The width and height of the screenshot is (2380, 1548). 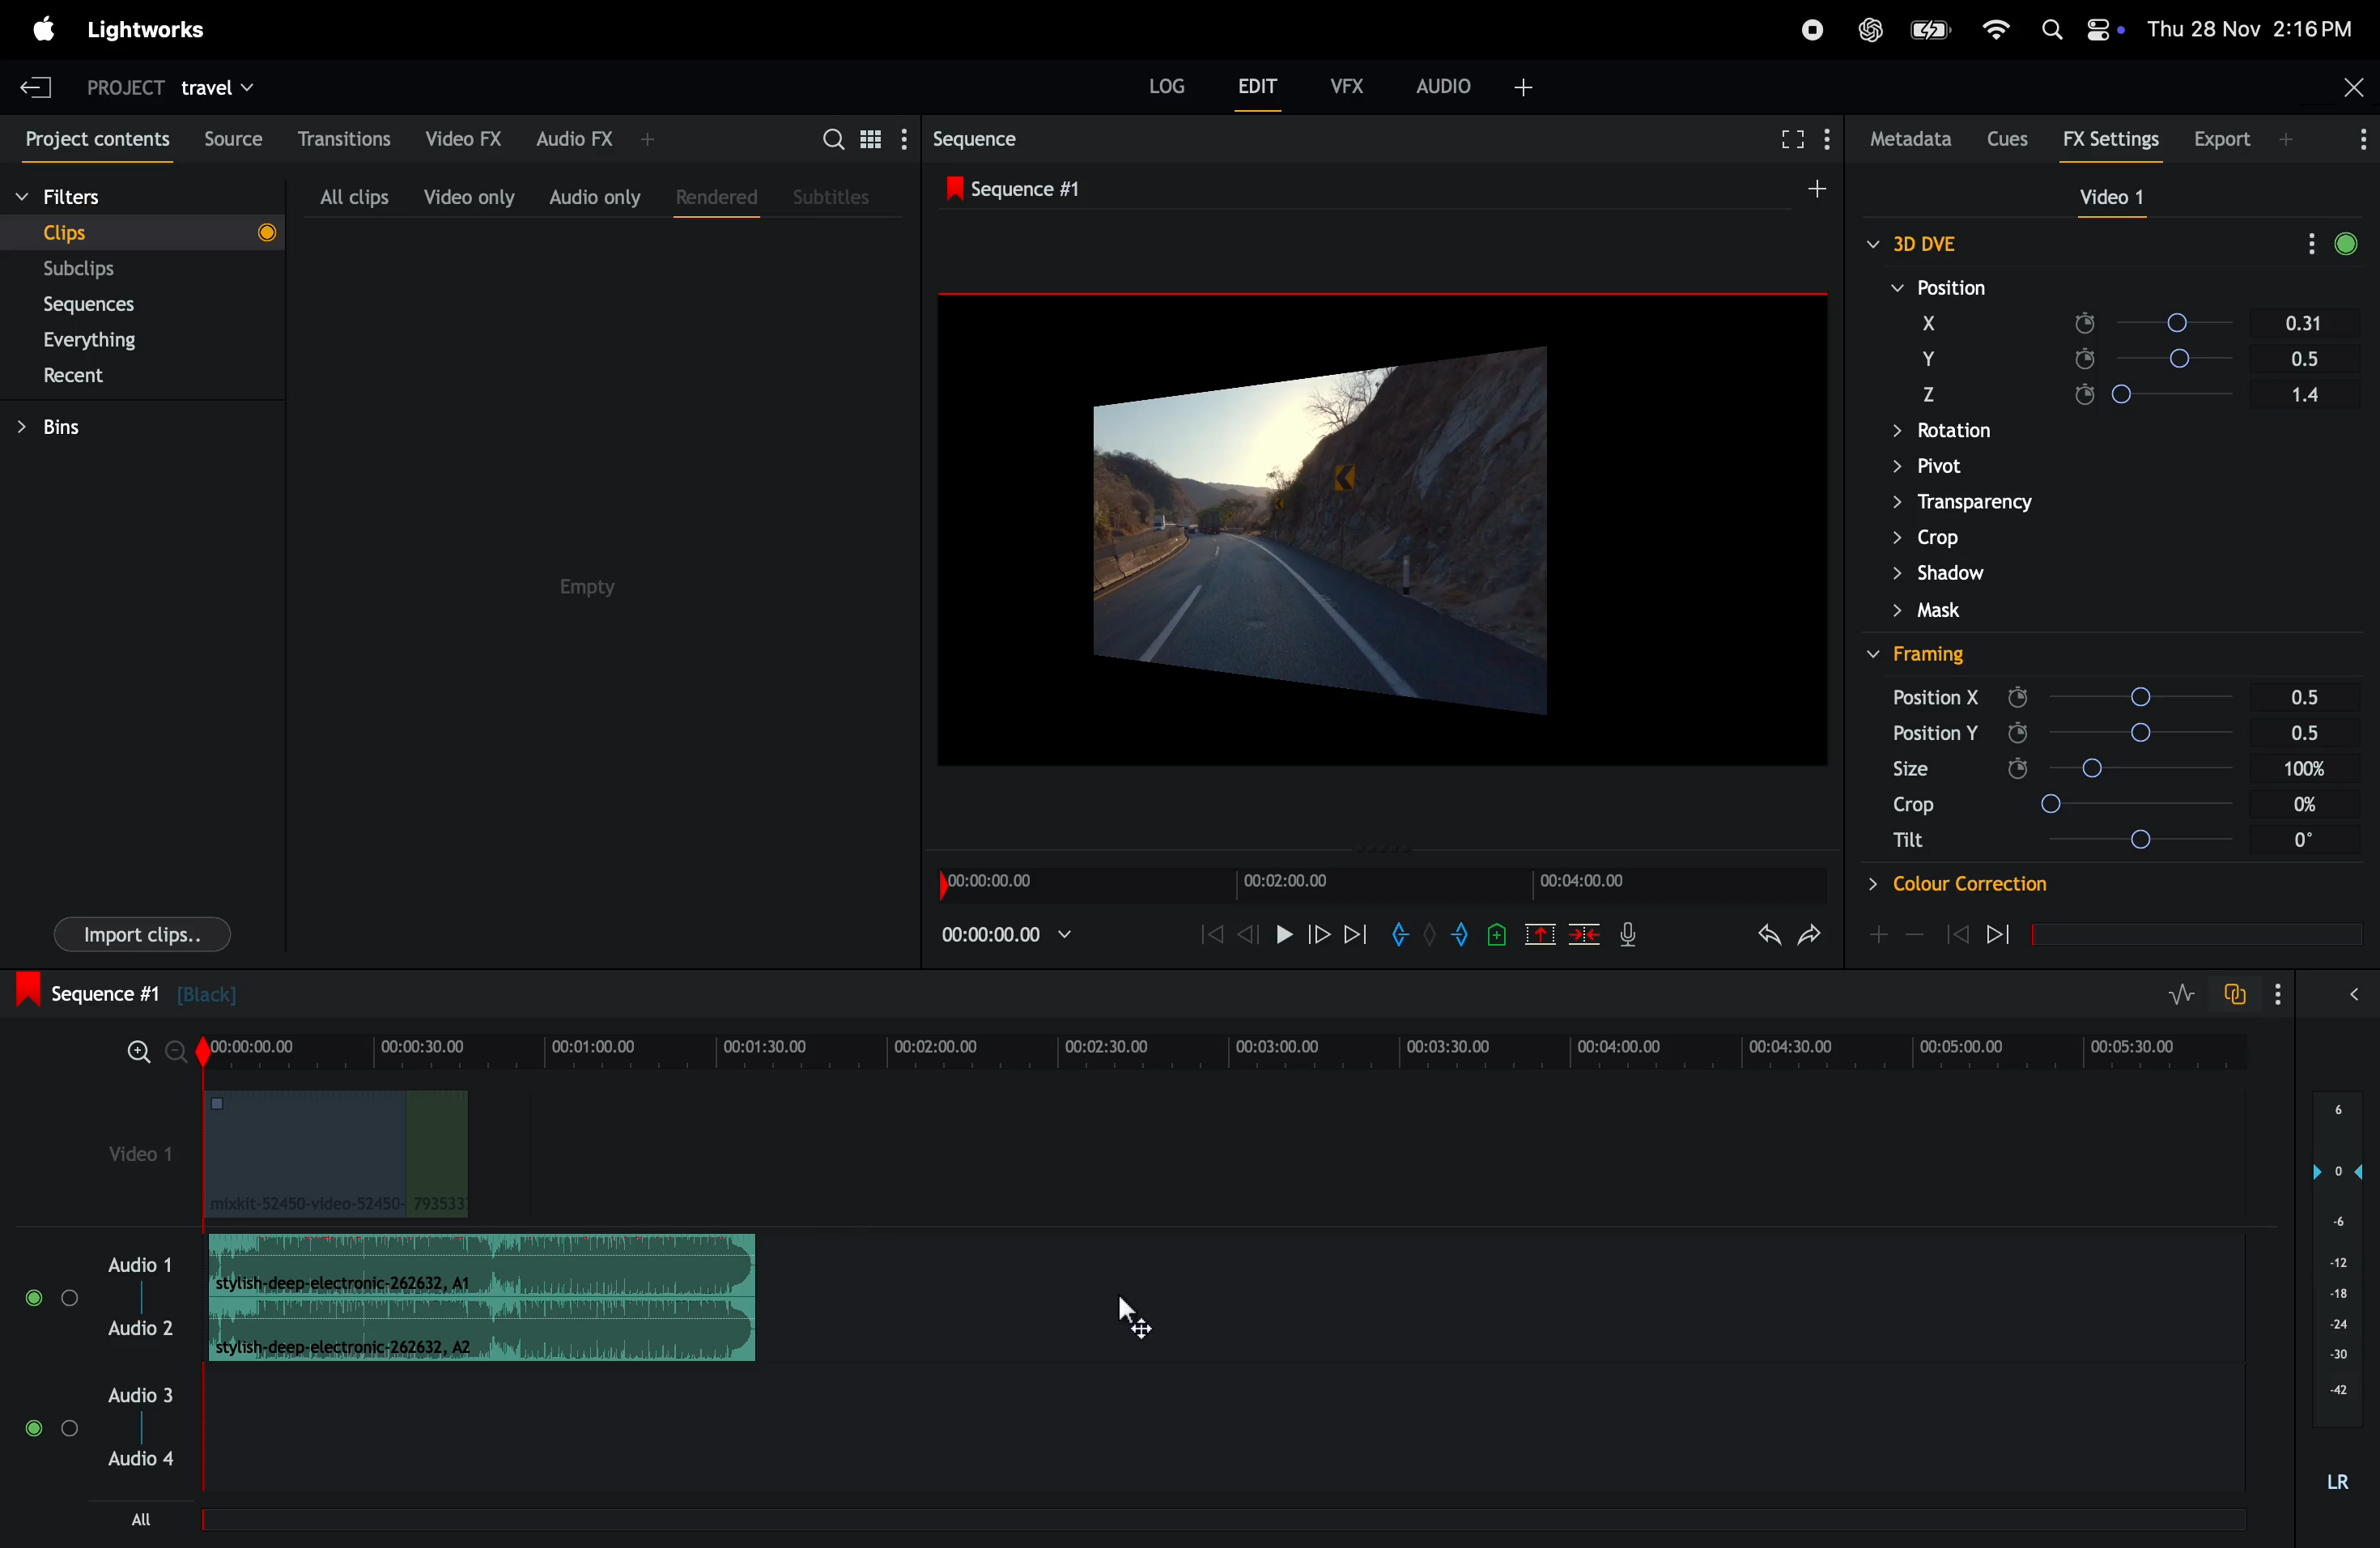 I want to click on framing, so click(x=1921, y=243).